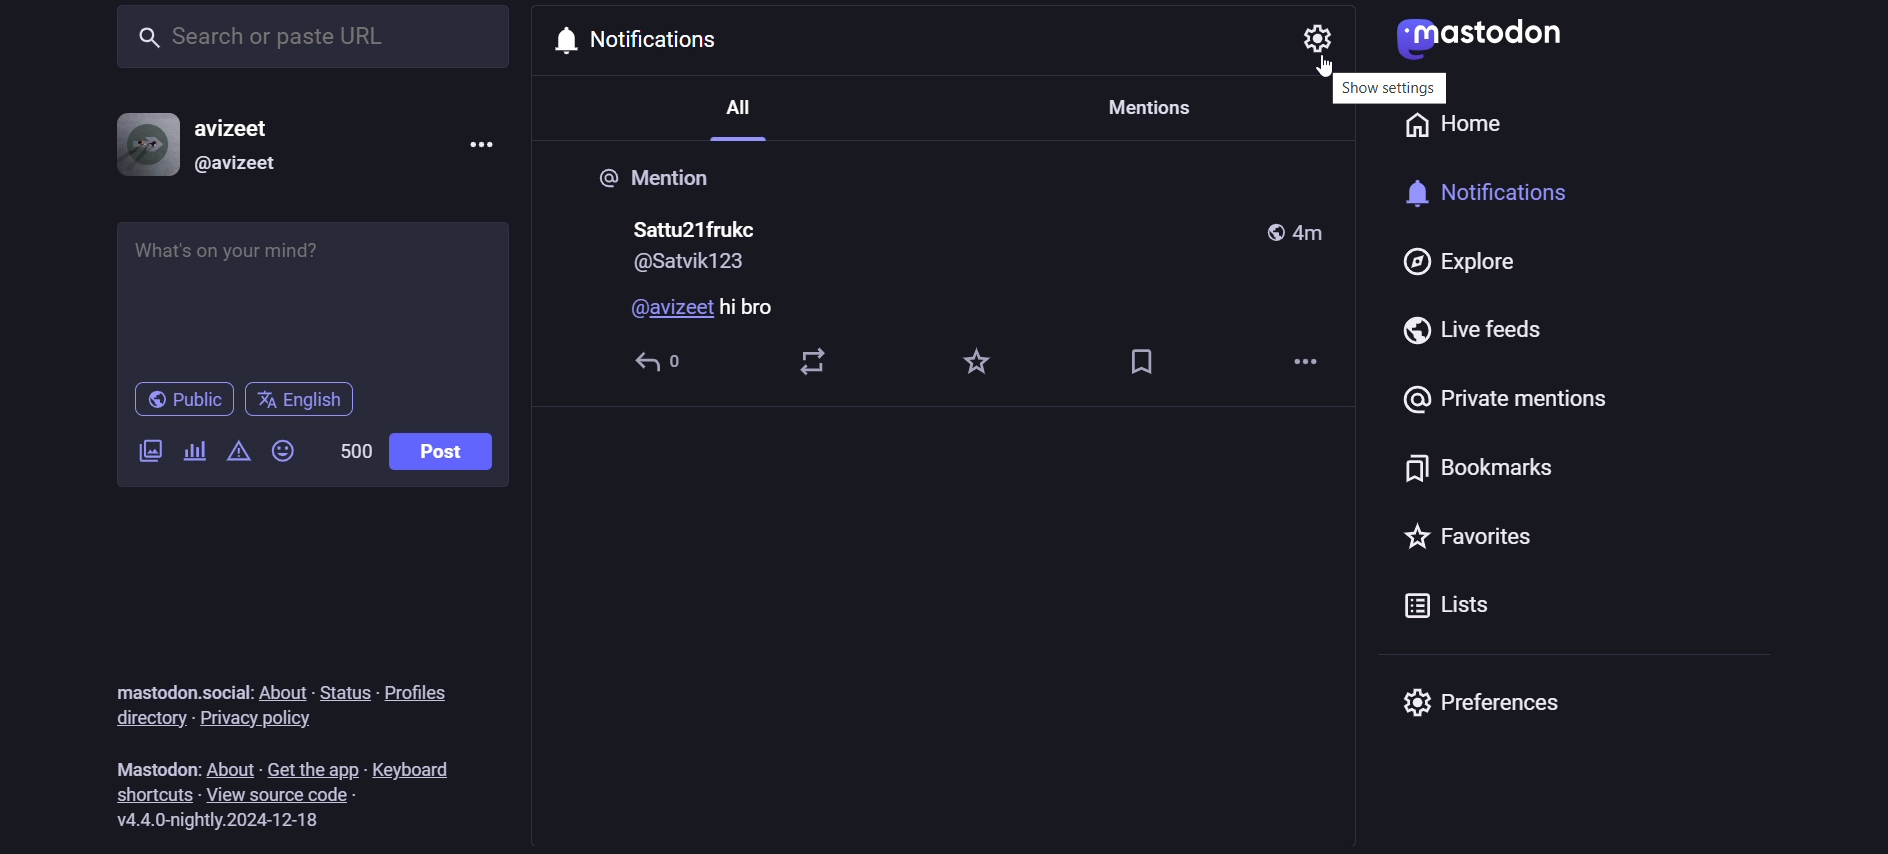 The width and height of the screenshot is (1888, 854). Describe the element at coordinates (662, 365) in the screenshot. I see `reply` at that location.